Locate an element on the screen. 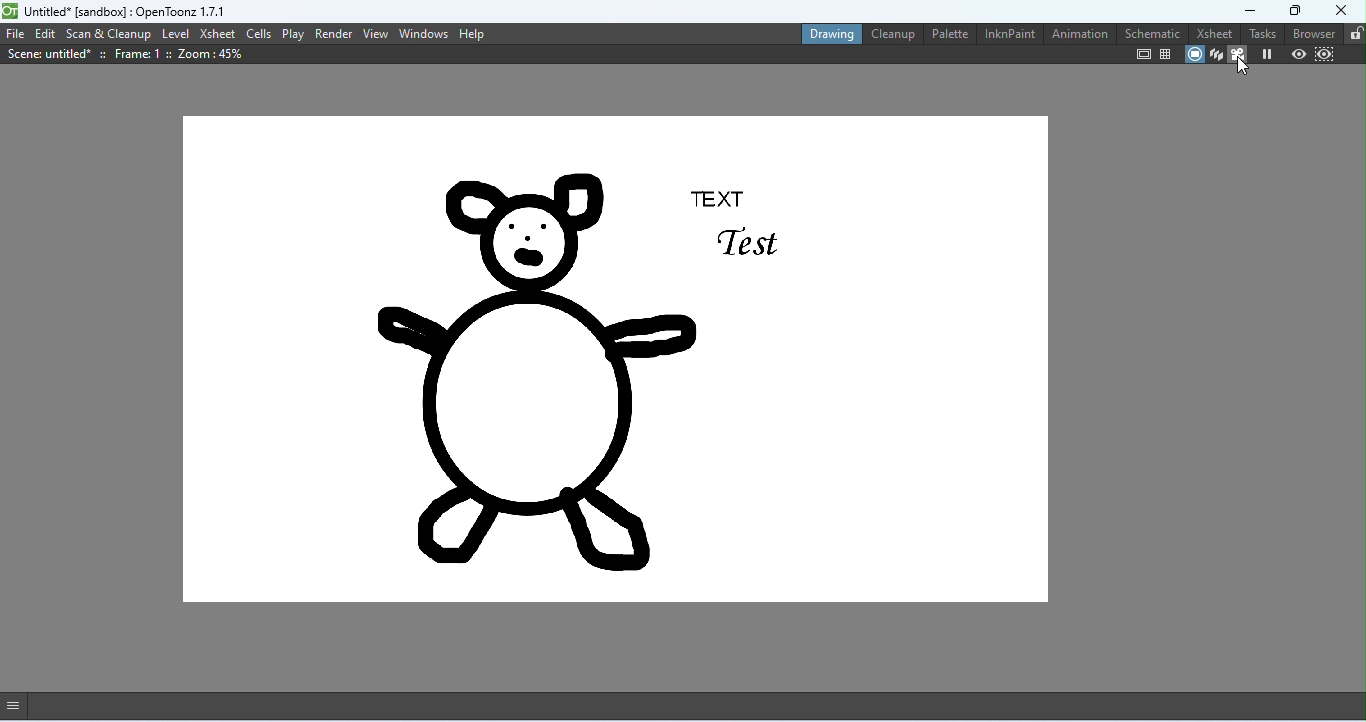 The image size is (1366, 722). edit is located at coordinates (46, 35).